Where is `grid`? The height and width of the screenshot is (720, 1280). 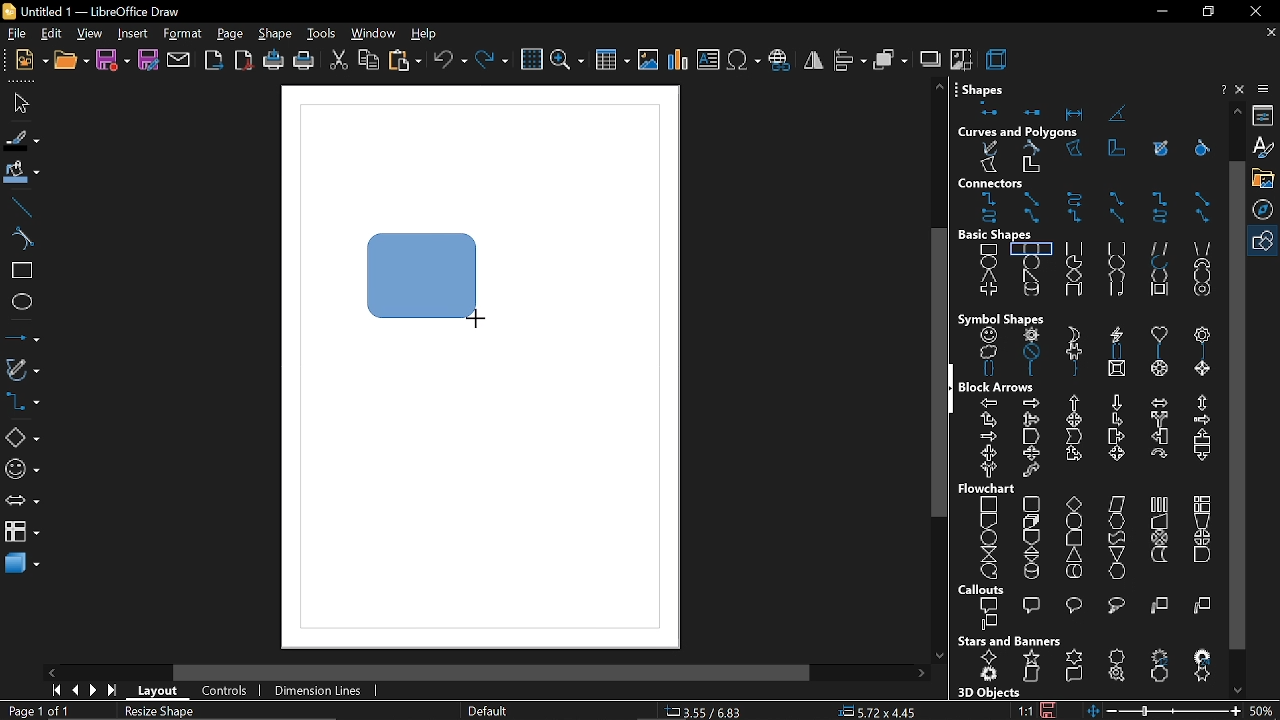
grid is located at coordinates (531, 60).